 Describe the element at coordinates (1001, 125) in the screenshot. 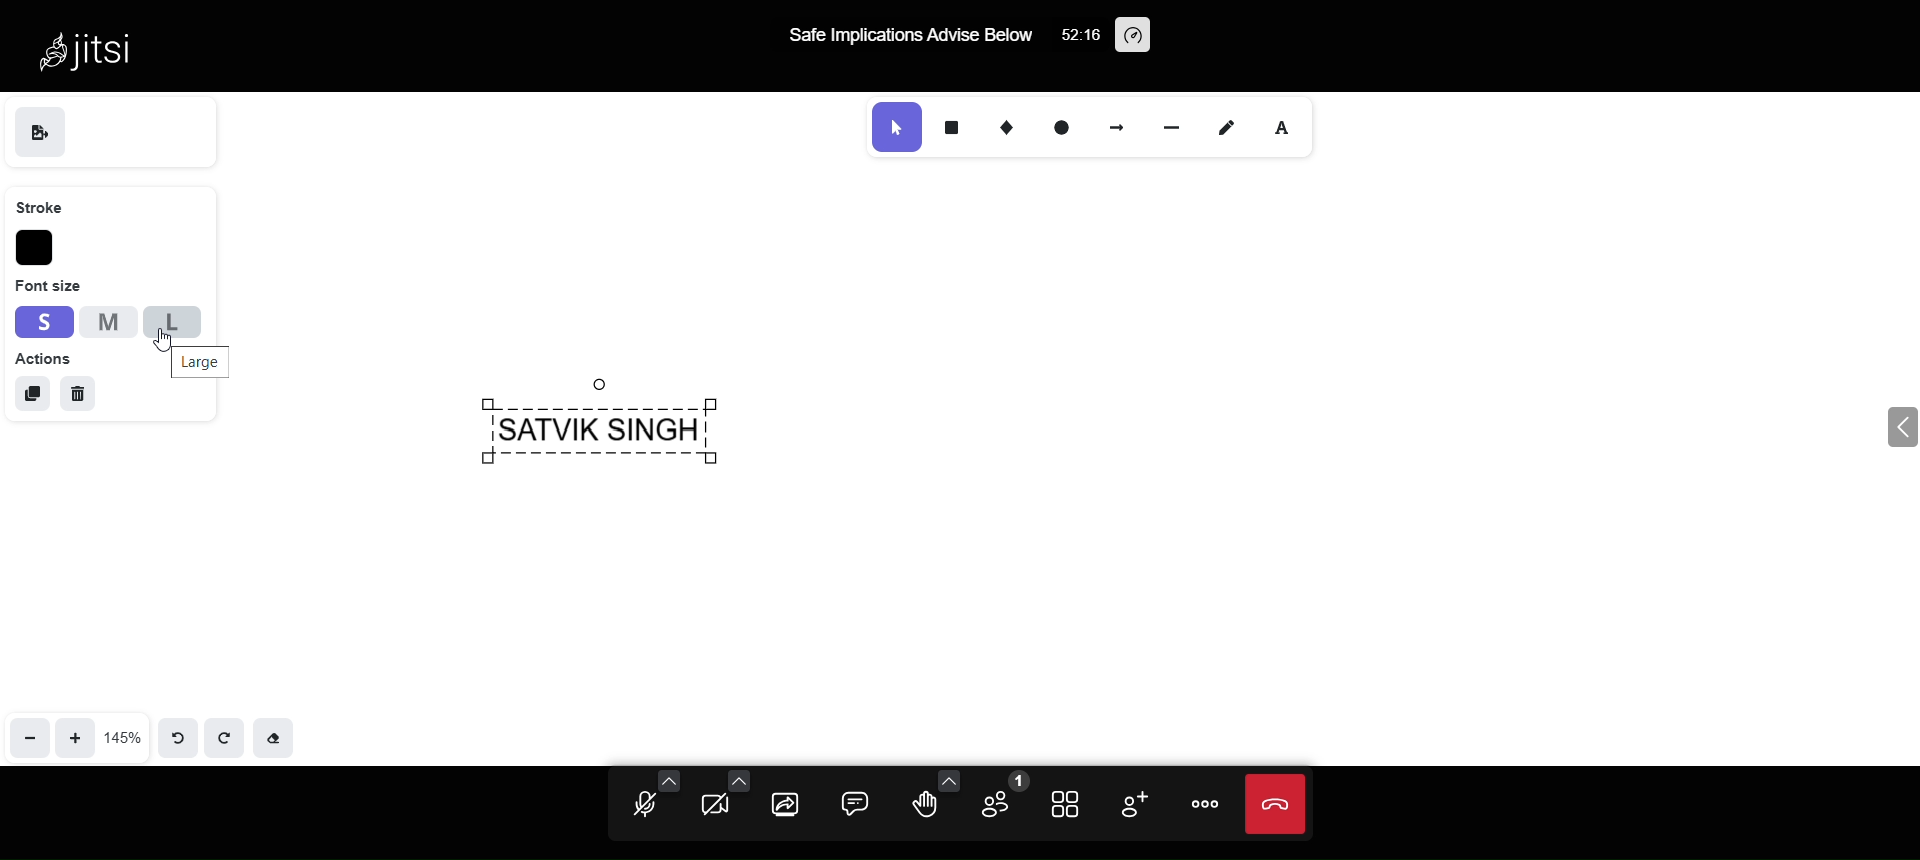

I see `Diamond` at that location.